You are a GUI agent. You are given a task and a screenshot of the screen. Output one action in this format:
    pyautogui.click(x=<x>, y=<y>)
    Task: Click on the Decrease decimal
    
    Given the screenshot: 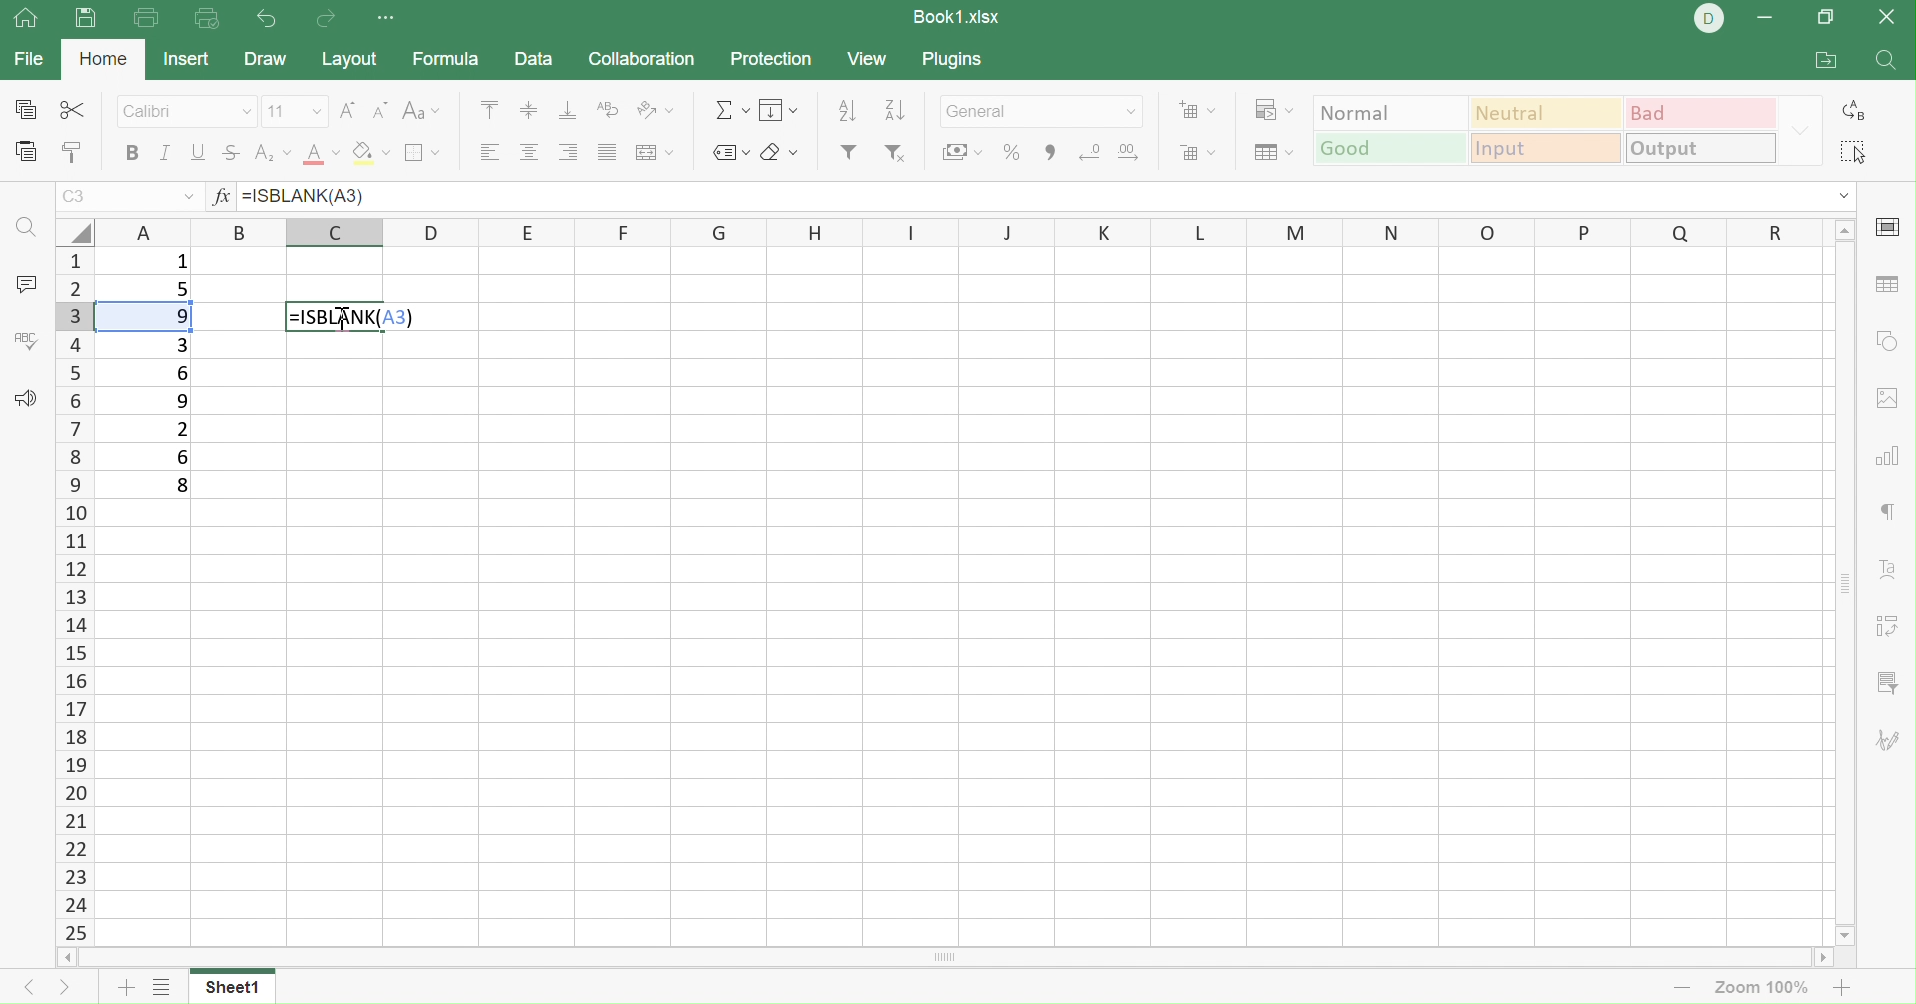 What is the action you would take?
    pyautogui.click(x=1085, y=153)
    